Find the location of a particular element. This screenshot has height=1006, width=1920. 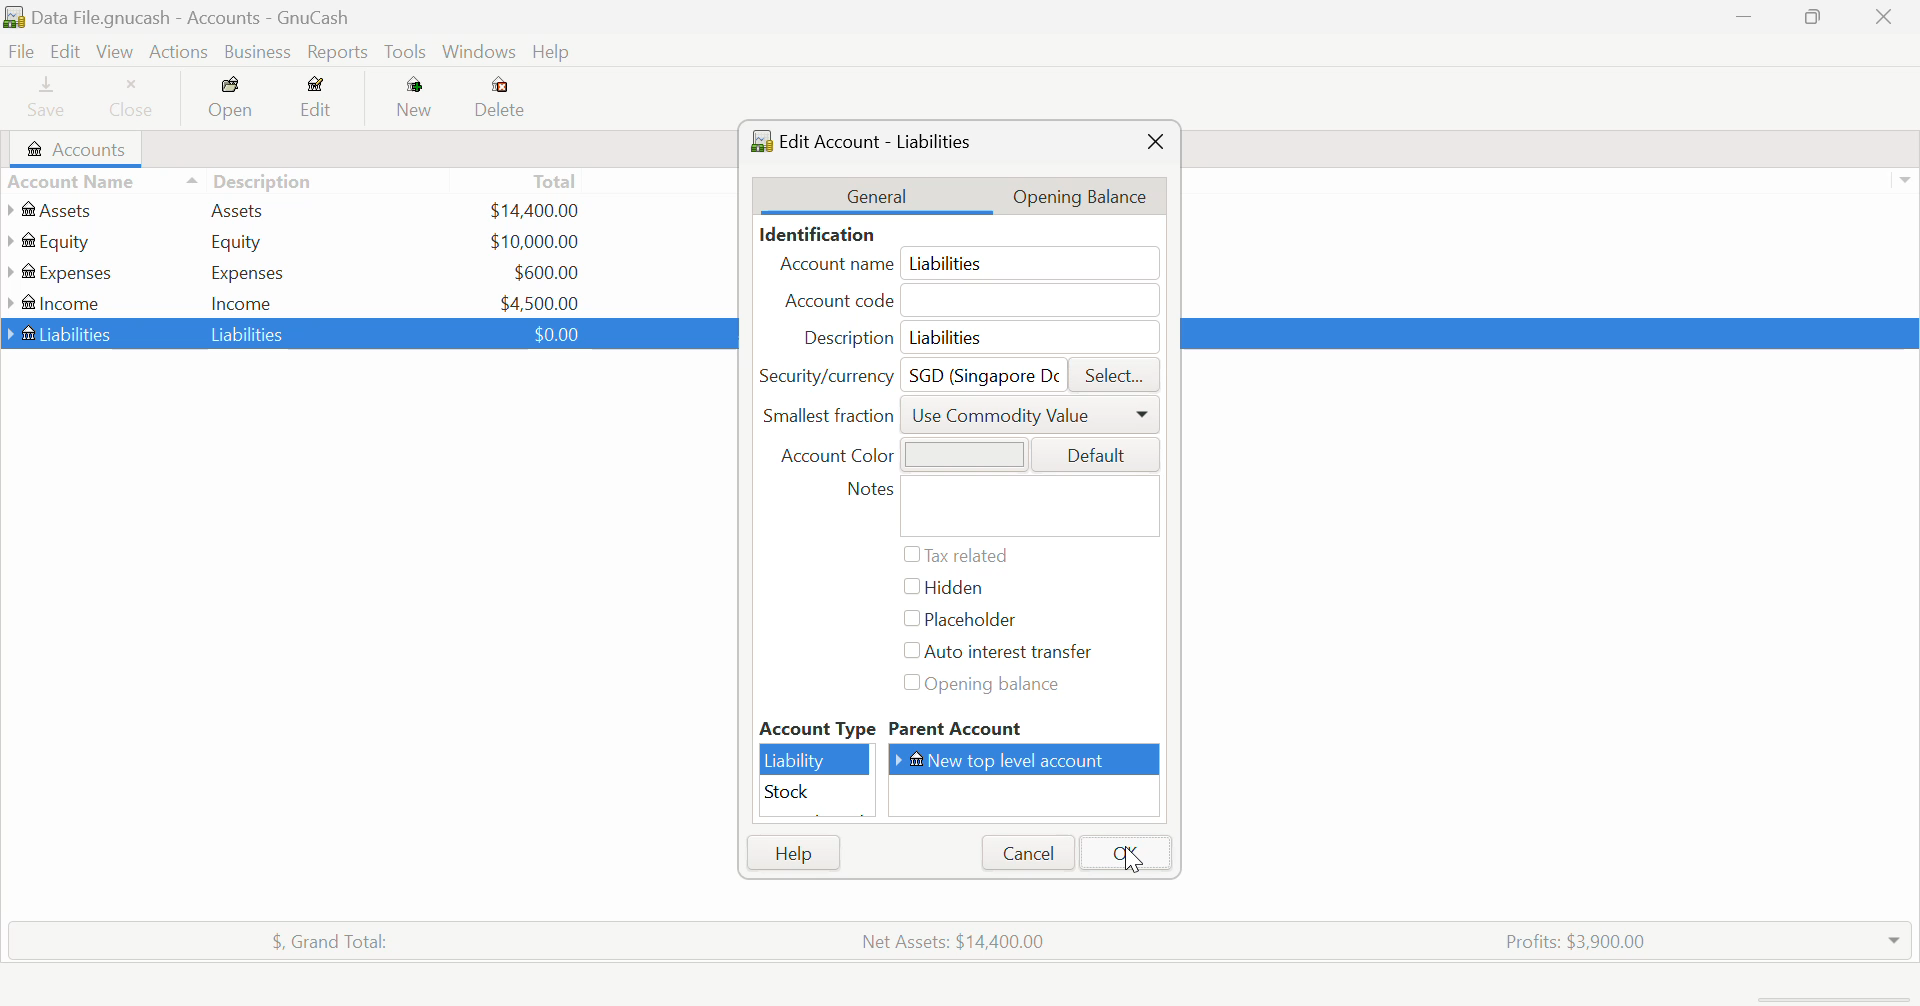

New top level account is located at coordinates (1031, 759).